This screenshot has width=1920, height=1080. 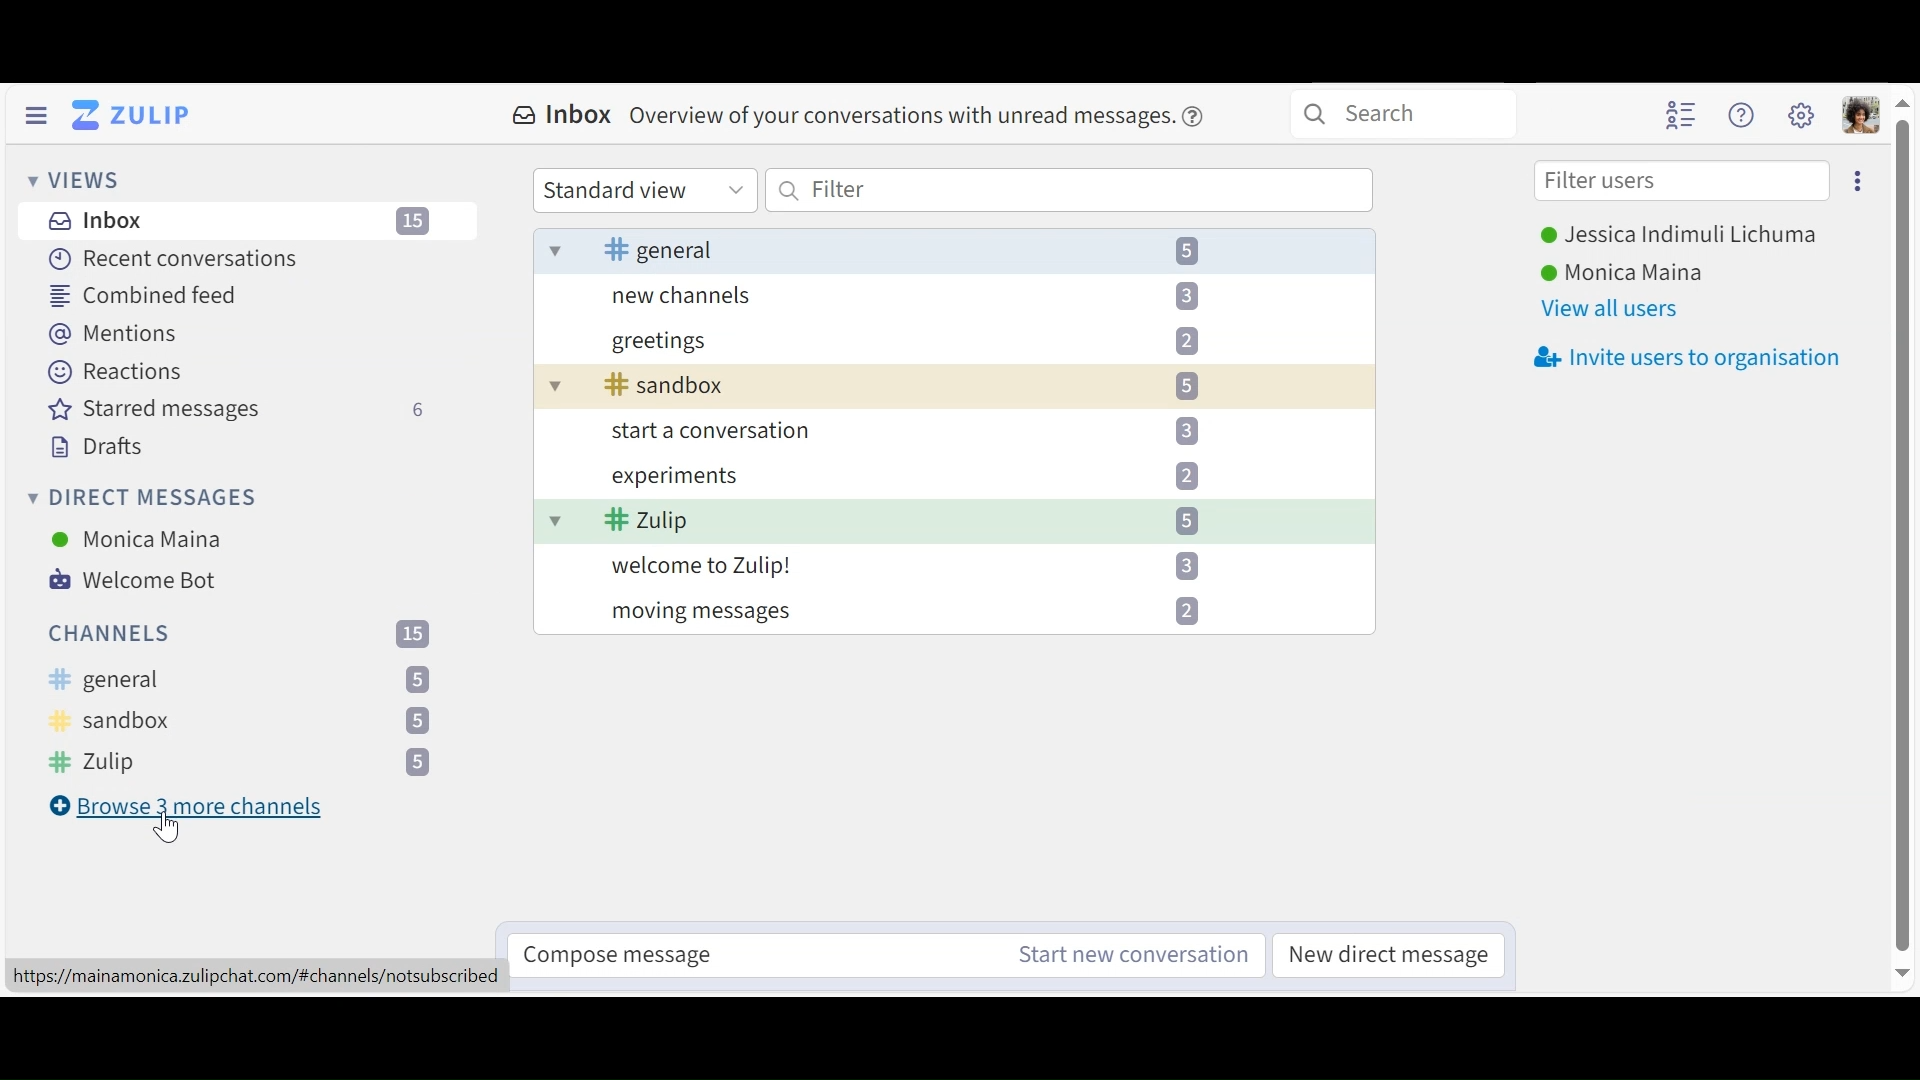 I want to click on Start new message, so click(x=1132, y=956).